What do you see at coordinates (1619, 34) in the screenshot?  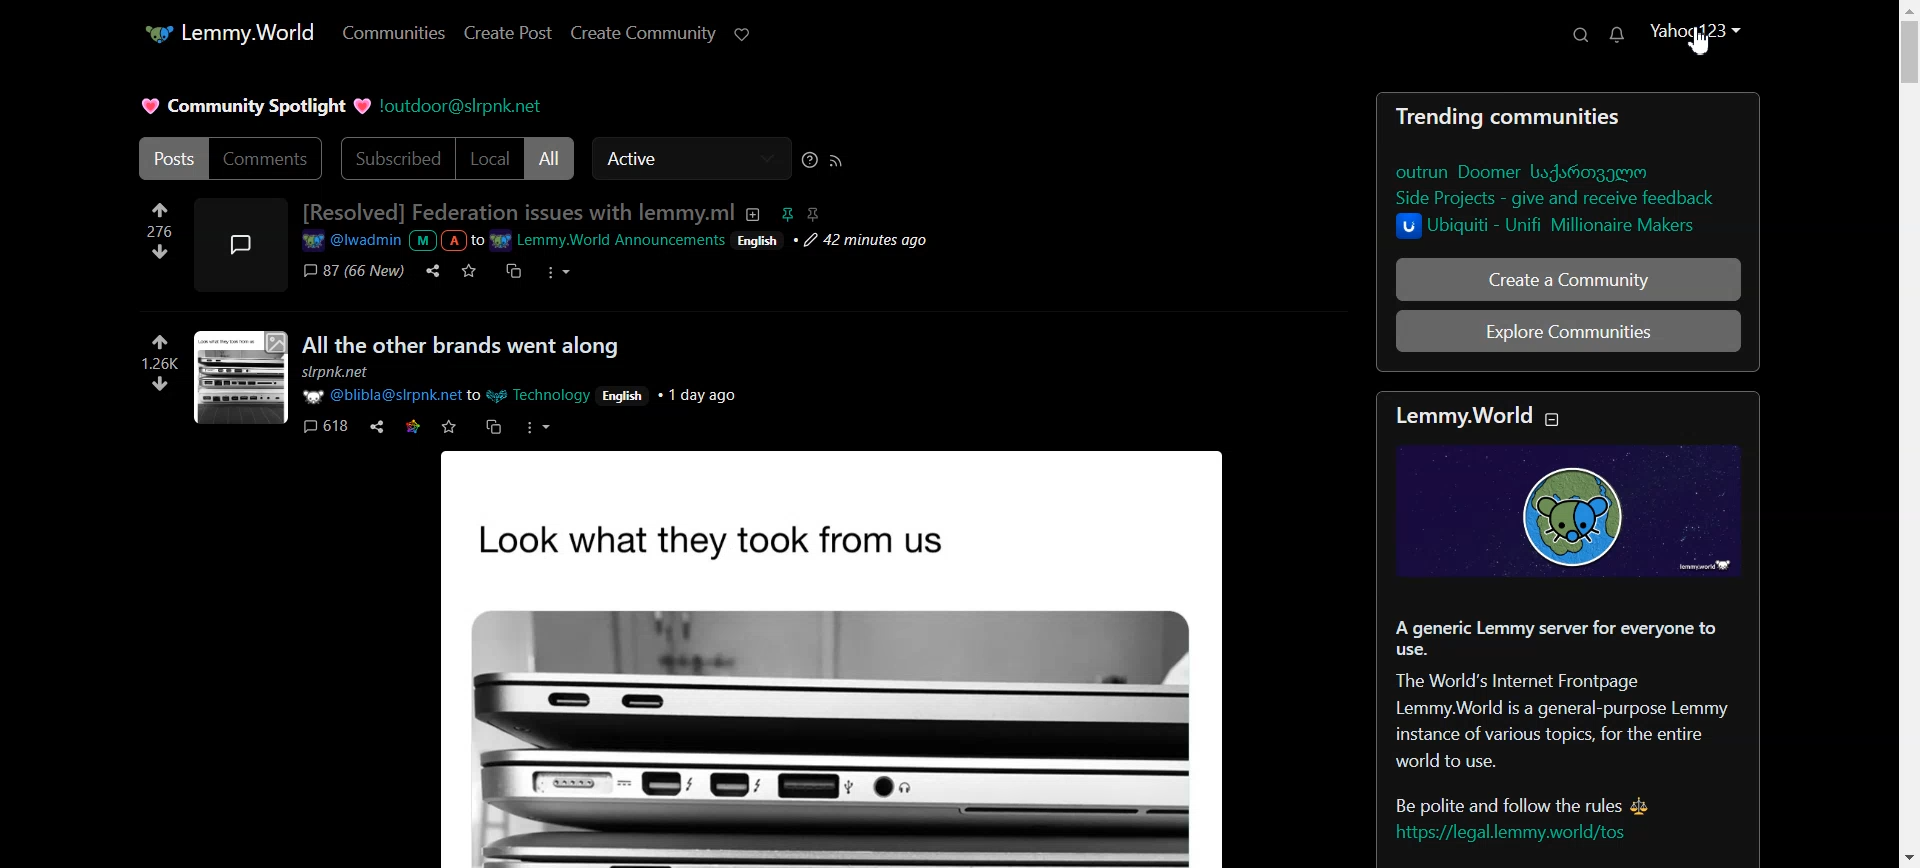 I see `Unread Message` at bounding box center [1619, 34].